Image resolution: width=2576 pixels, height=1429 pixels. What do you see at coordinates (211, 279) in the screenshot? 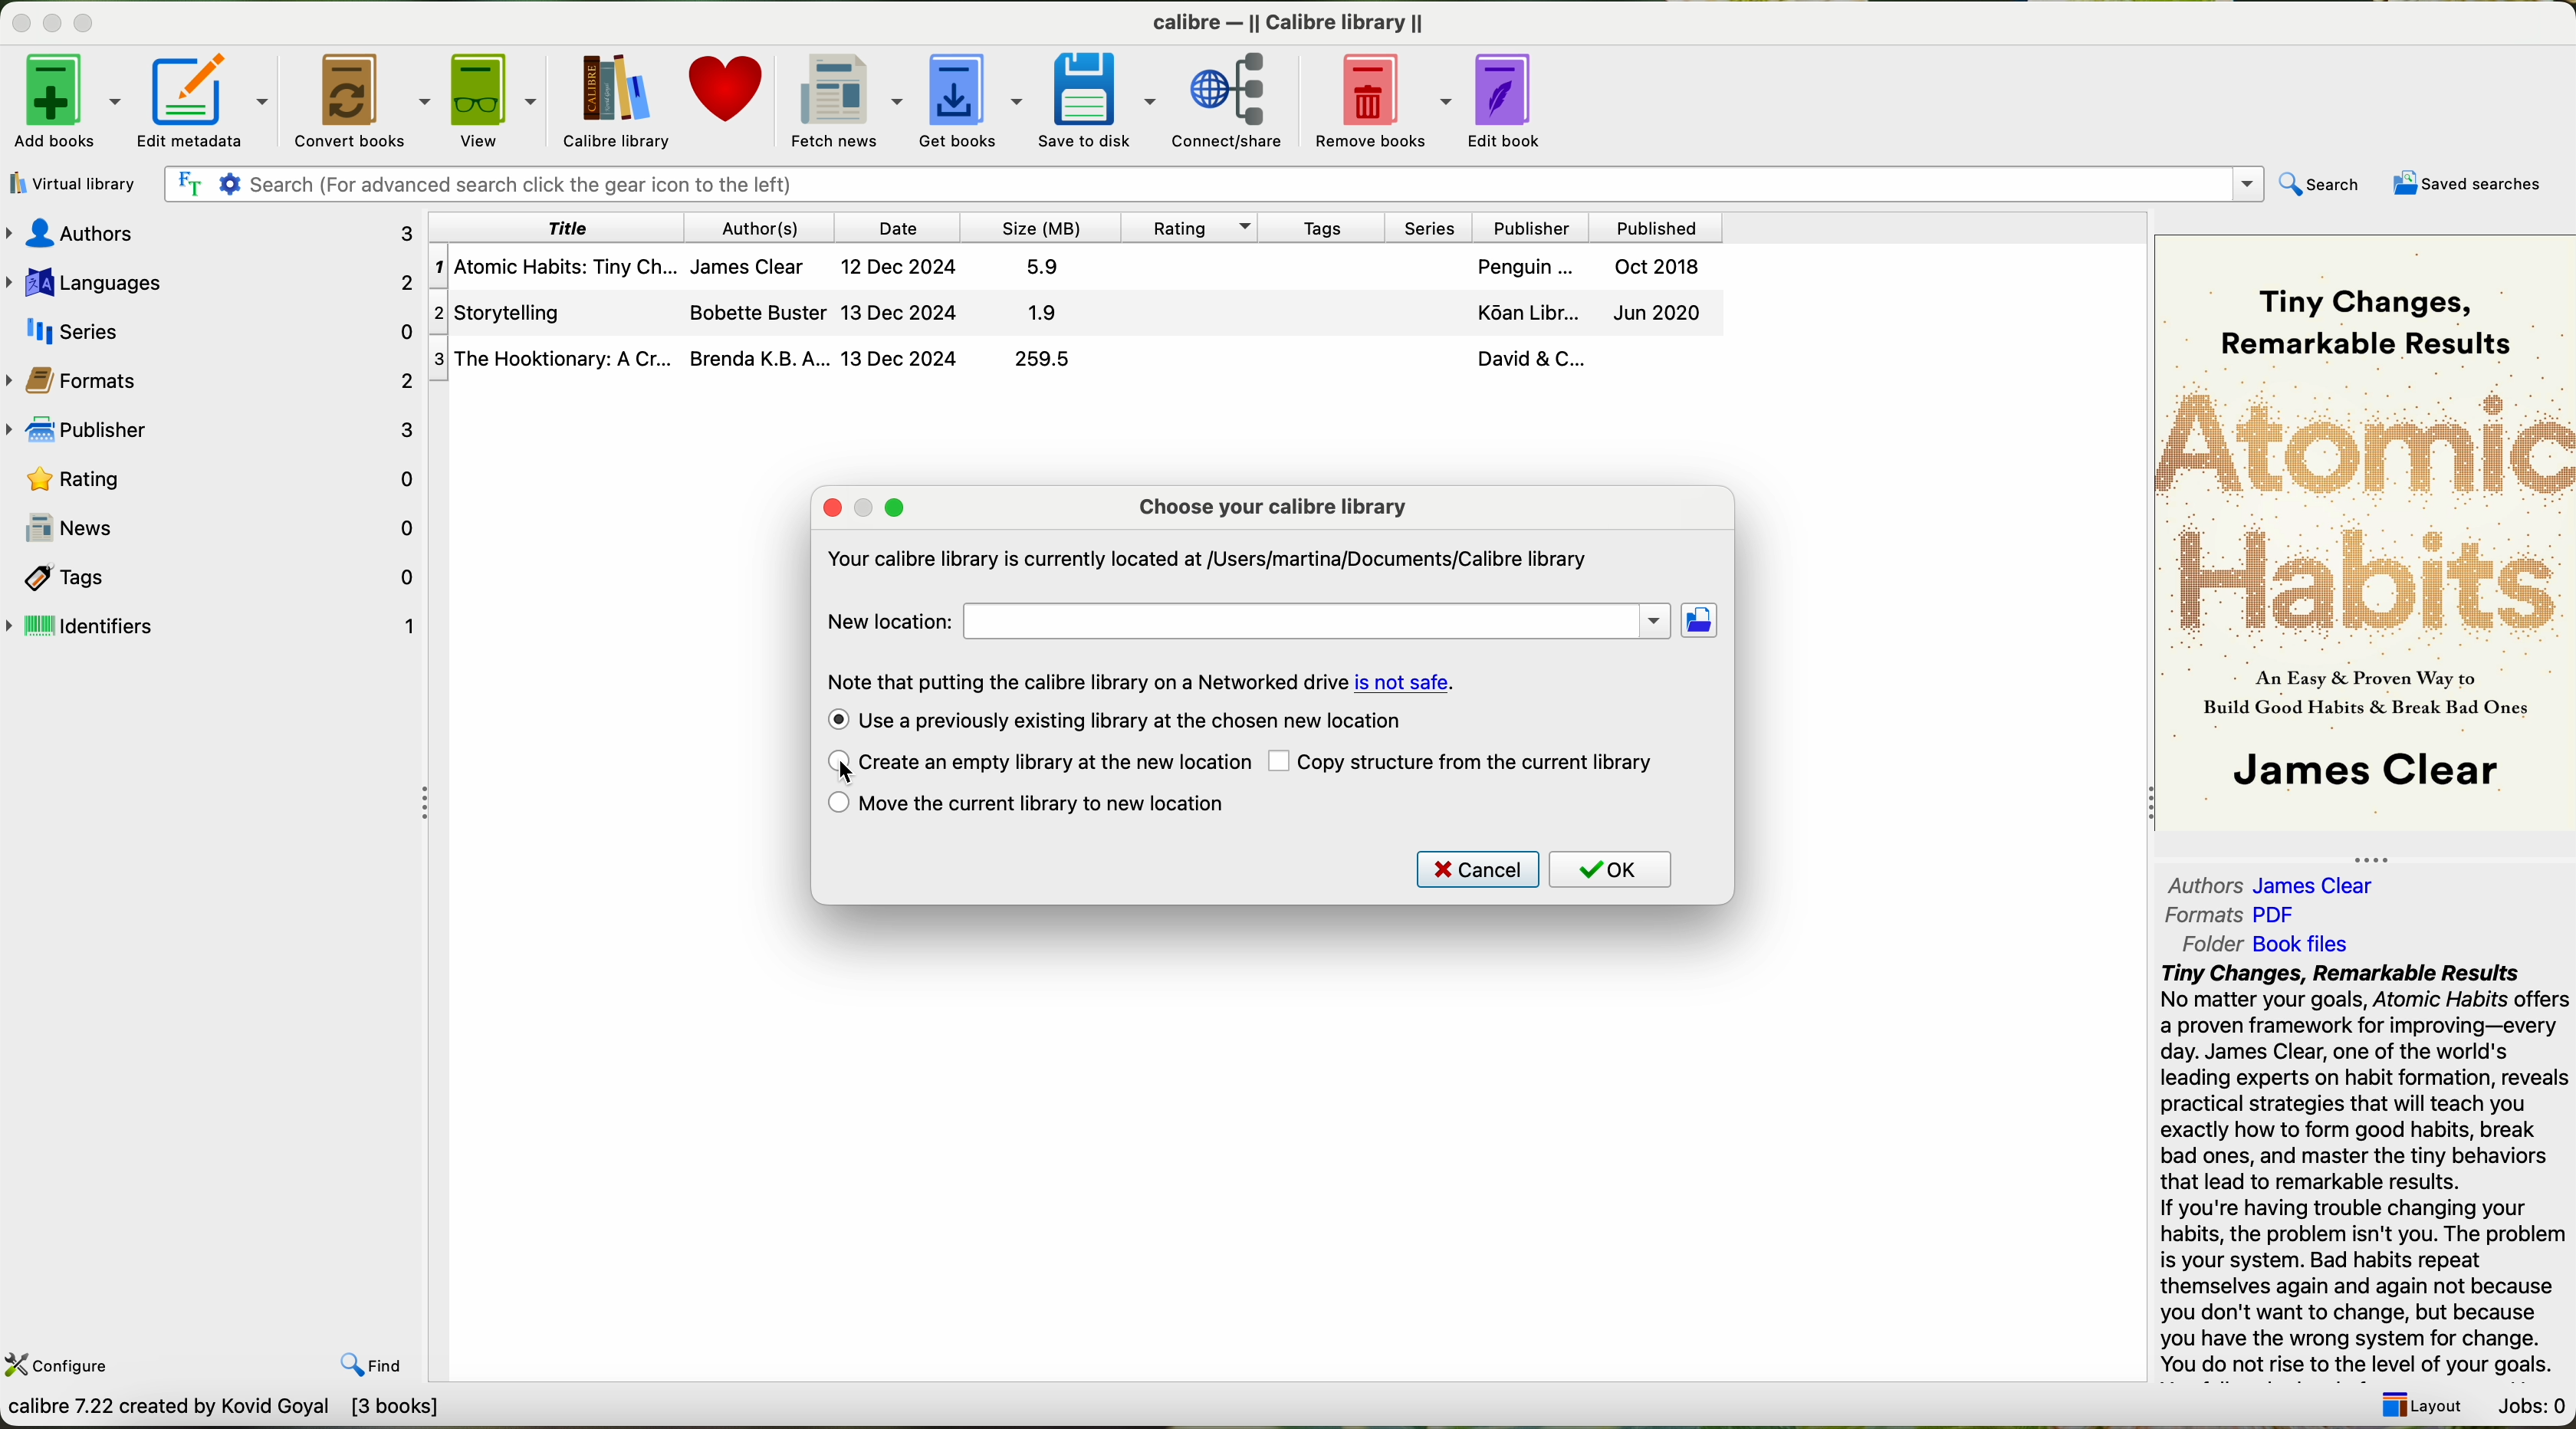
I see `languages` at bounding box center [211, 279].